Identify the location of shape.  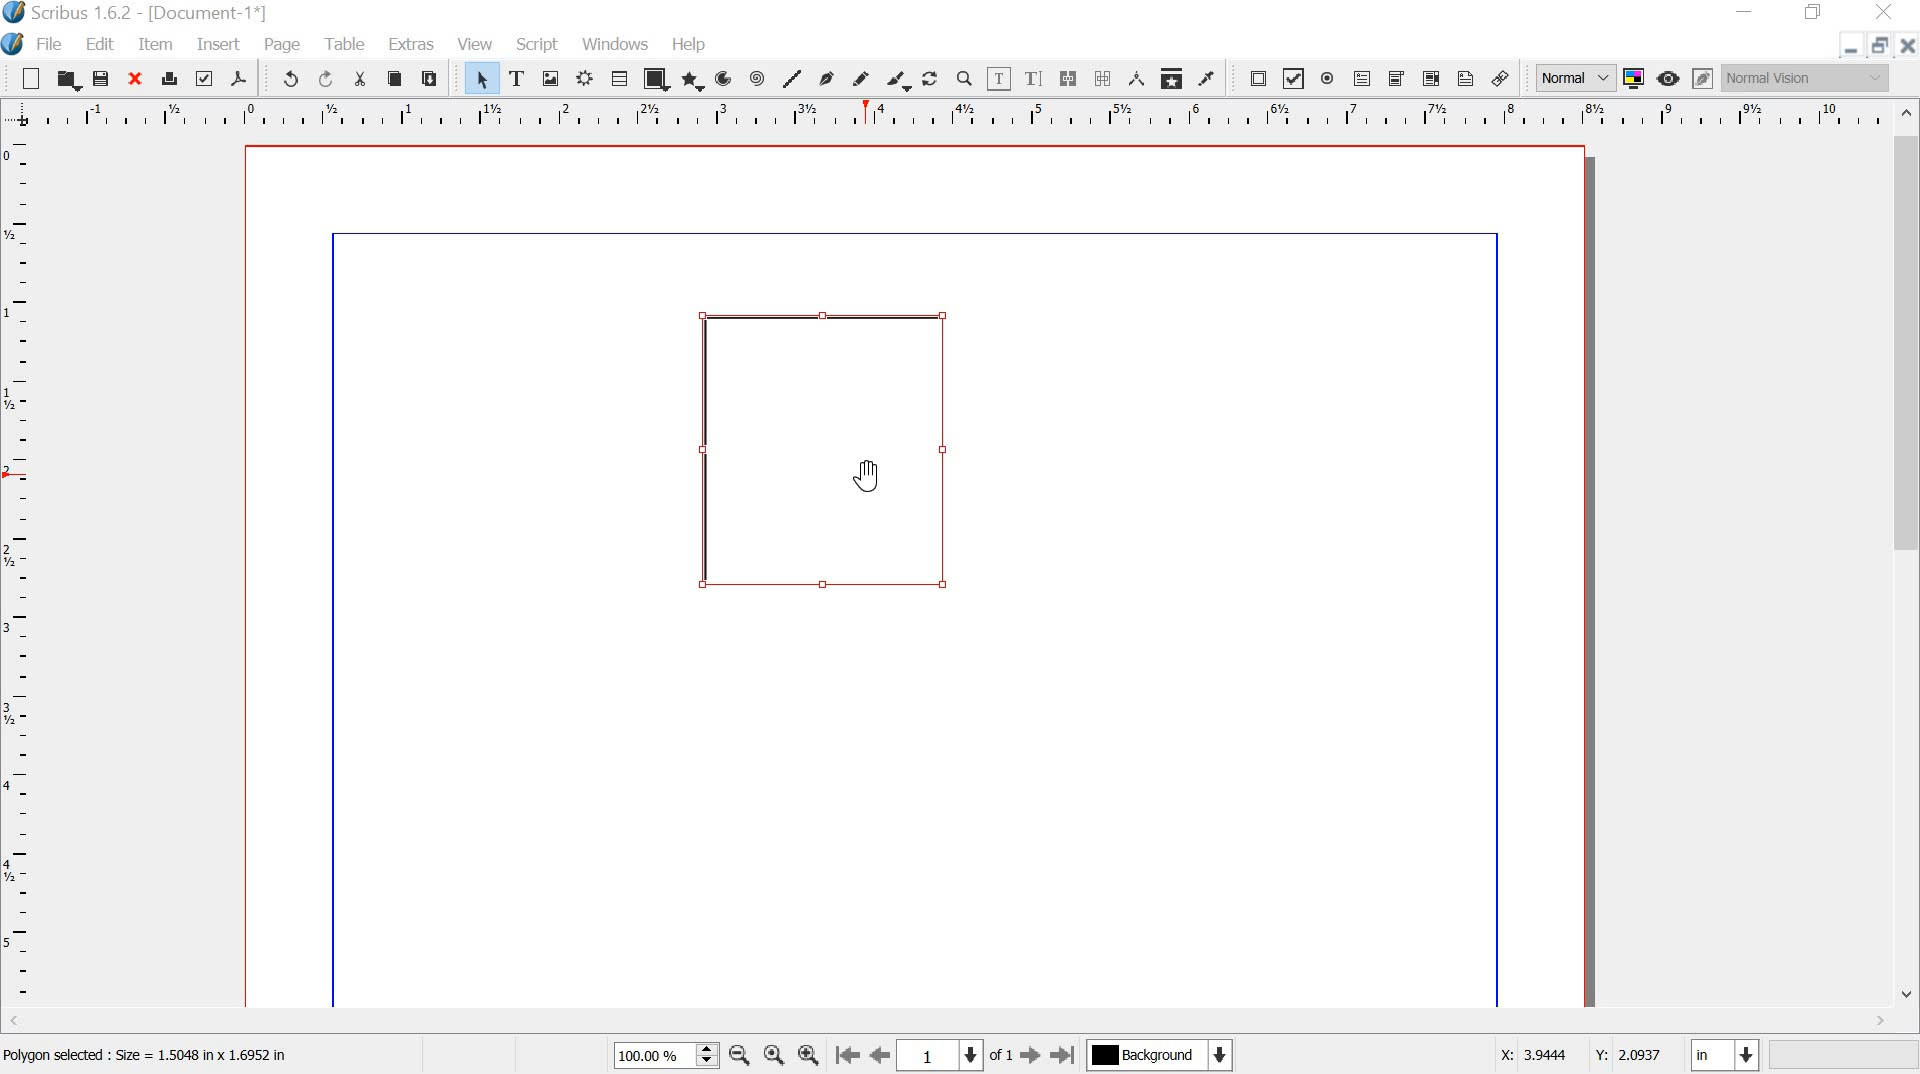
(657, 79).